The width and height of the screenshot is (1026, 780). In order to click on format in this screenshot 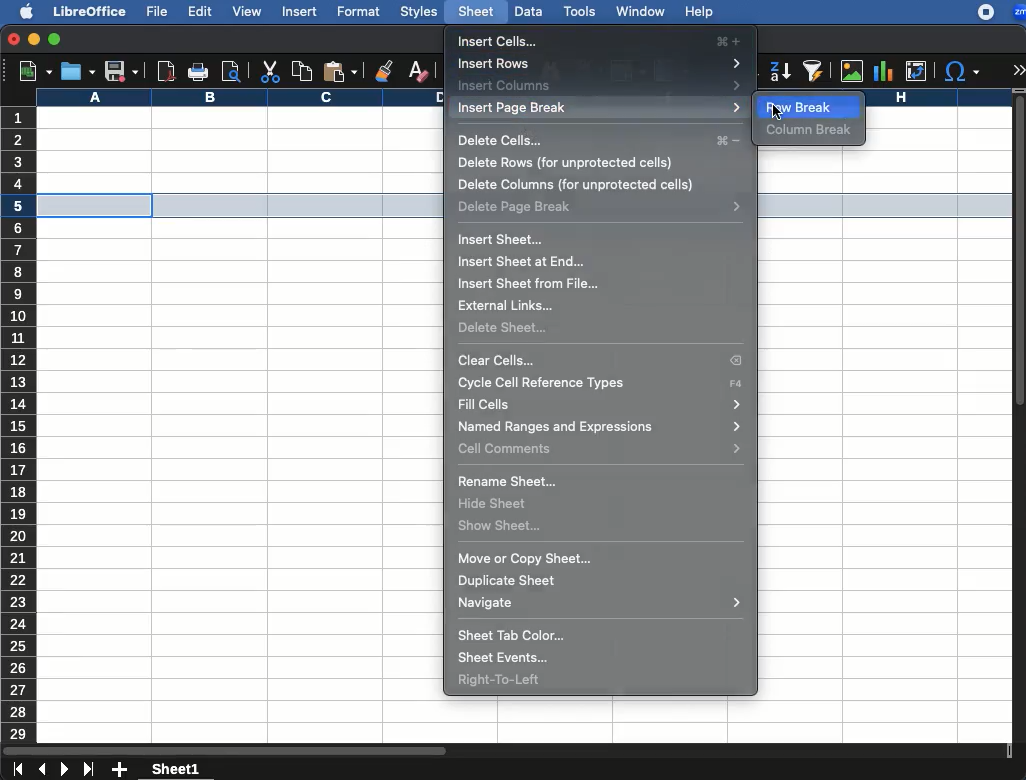, I will do `click(359, 12)`.